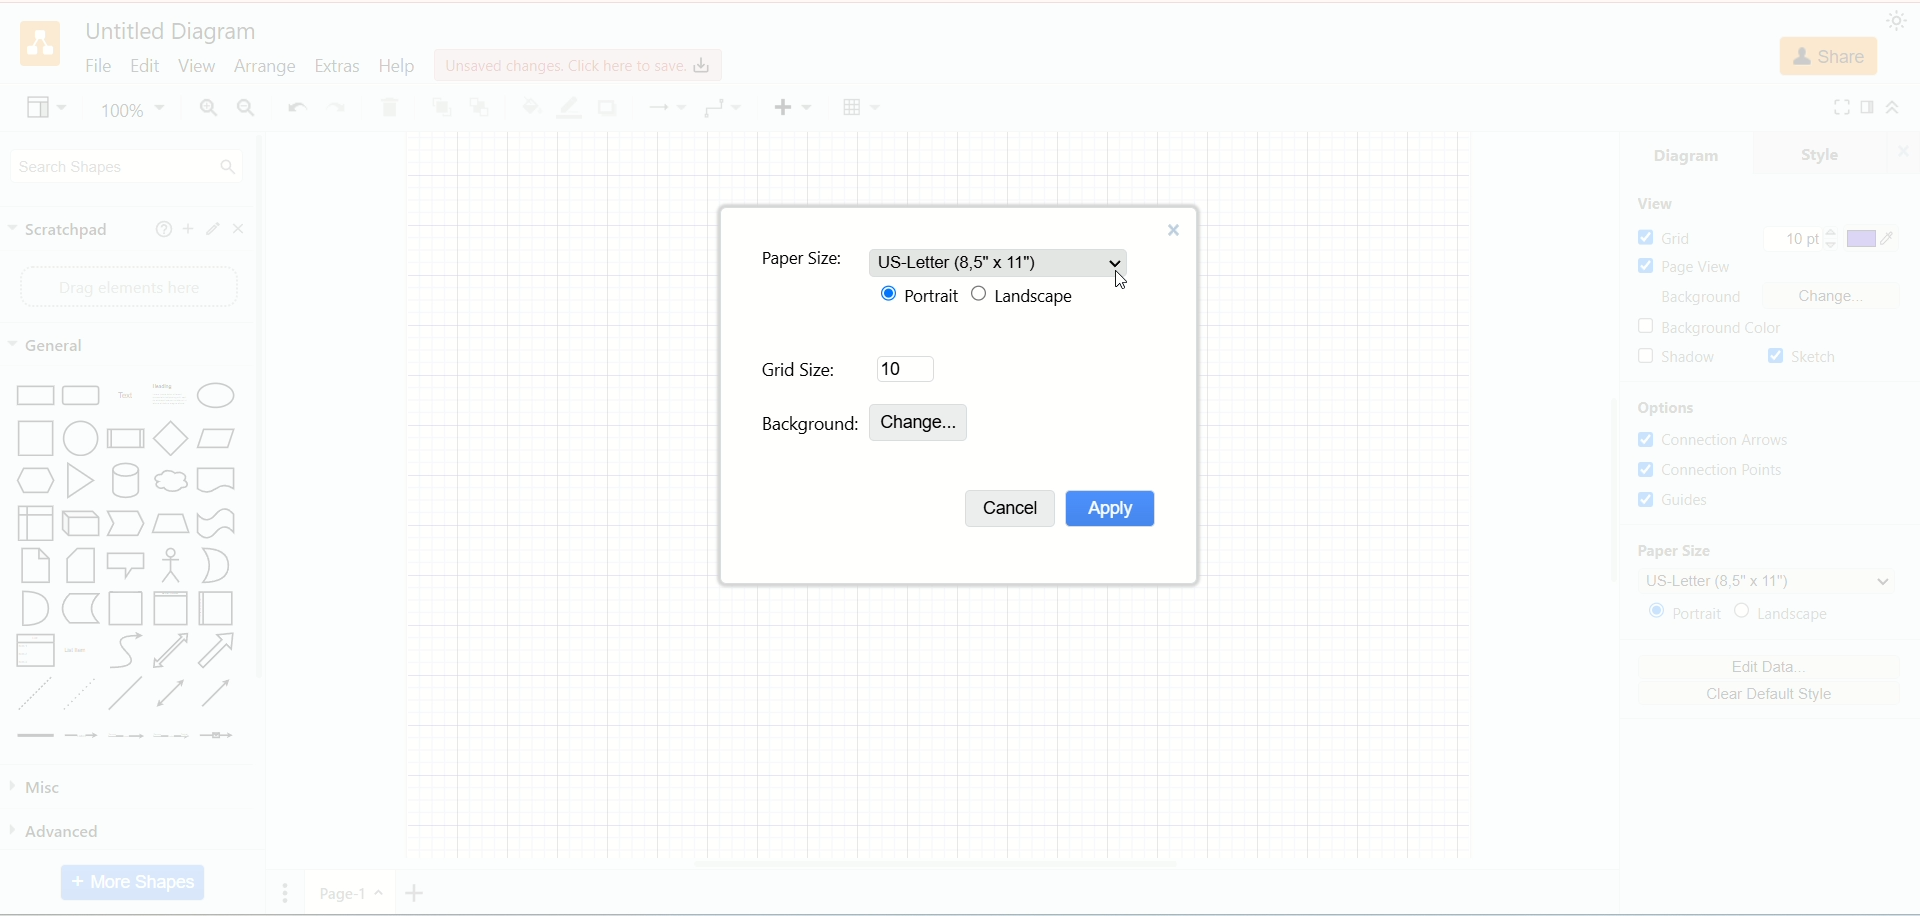 The image size is (1920, 916). What do you see at coordinates (170, 566) in the screenshot?
I see `Stick Figure` at bounding box center [170, 566].